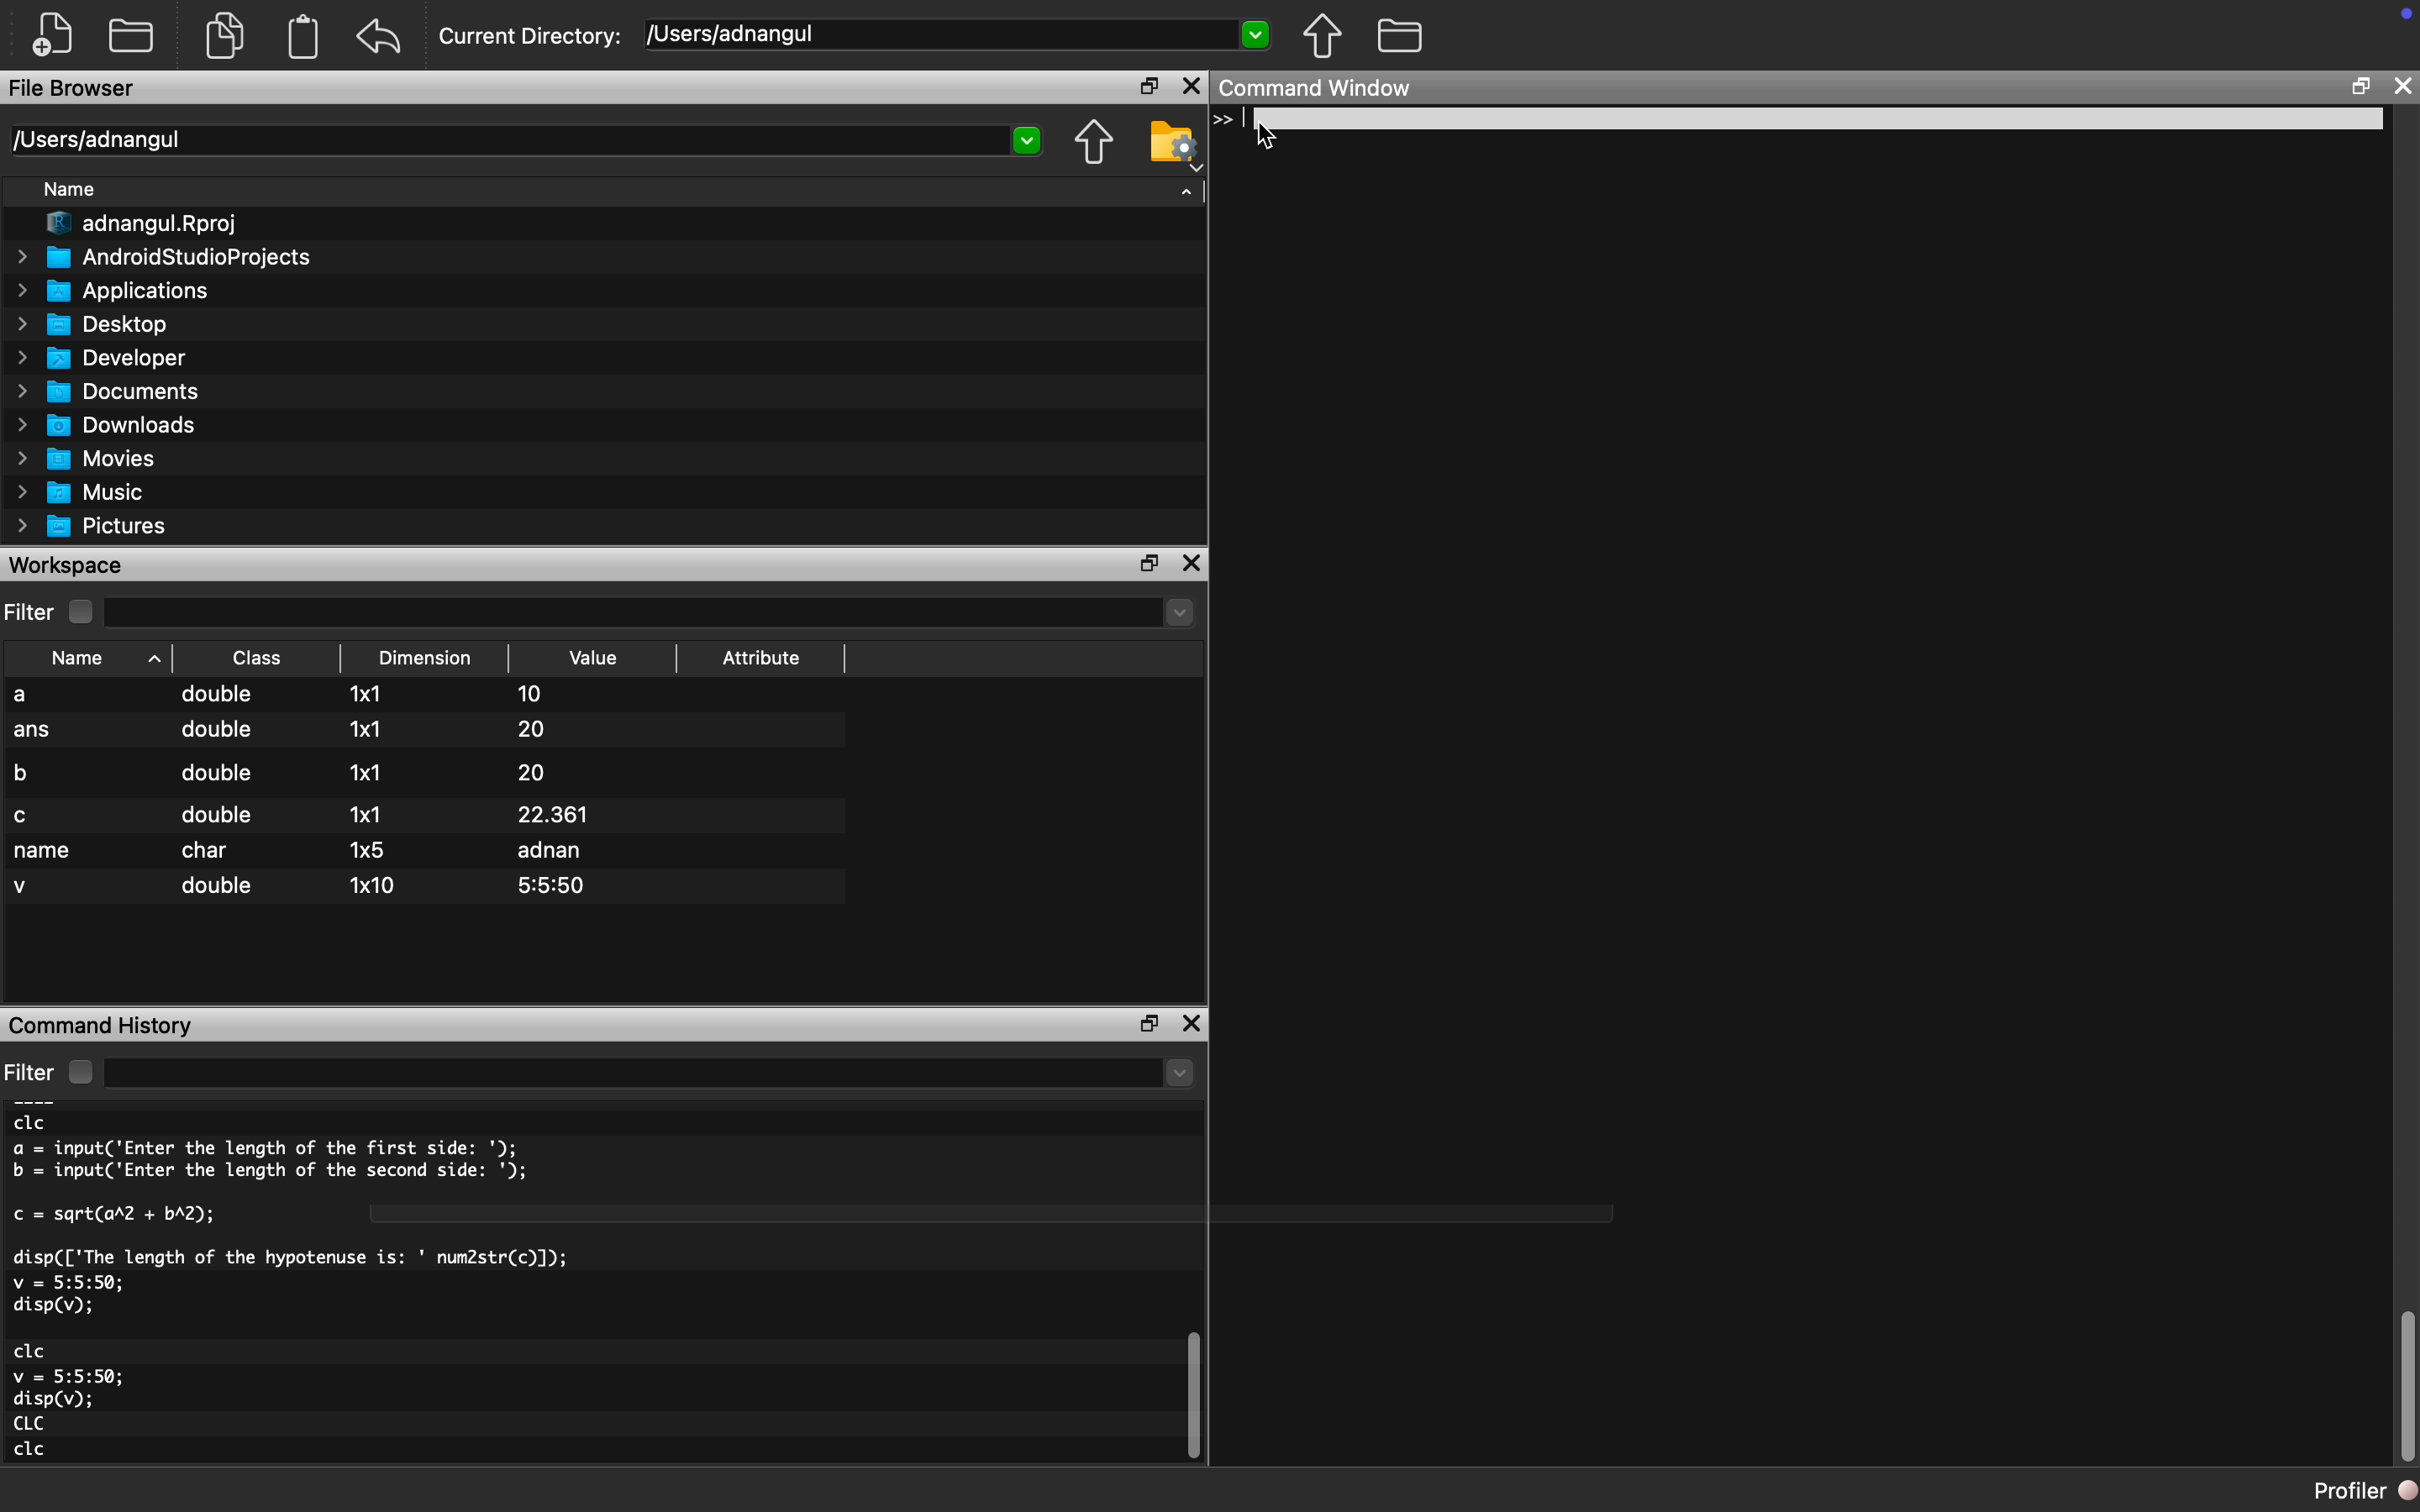 The height and width of the screenshot is (1512, 2420). Describe the element at coordinates (97, 529) in the screenshot. I see `> [3 Pictures` at that location.